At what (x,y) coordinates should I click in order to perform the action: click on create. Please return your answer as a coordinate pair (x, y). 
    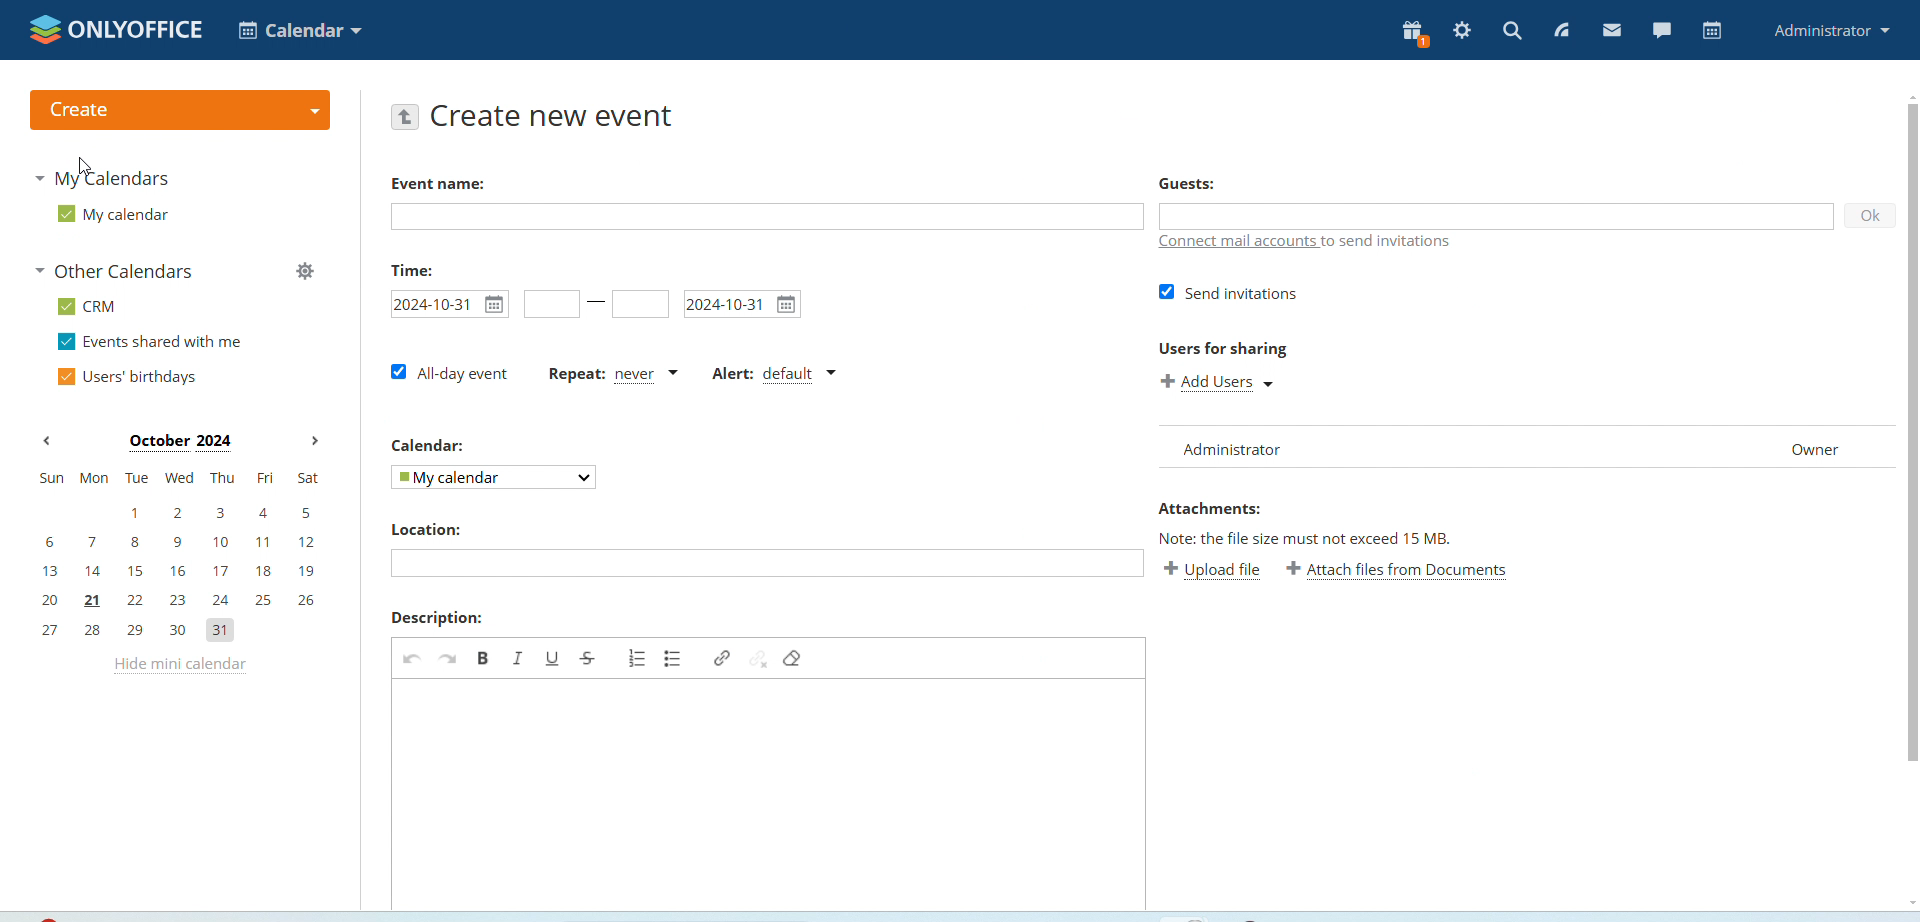
    Looking at the image, I should click on (180, 110).